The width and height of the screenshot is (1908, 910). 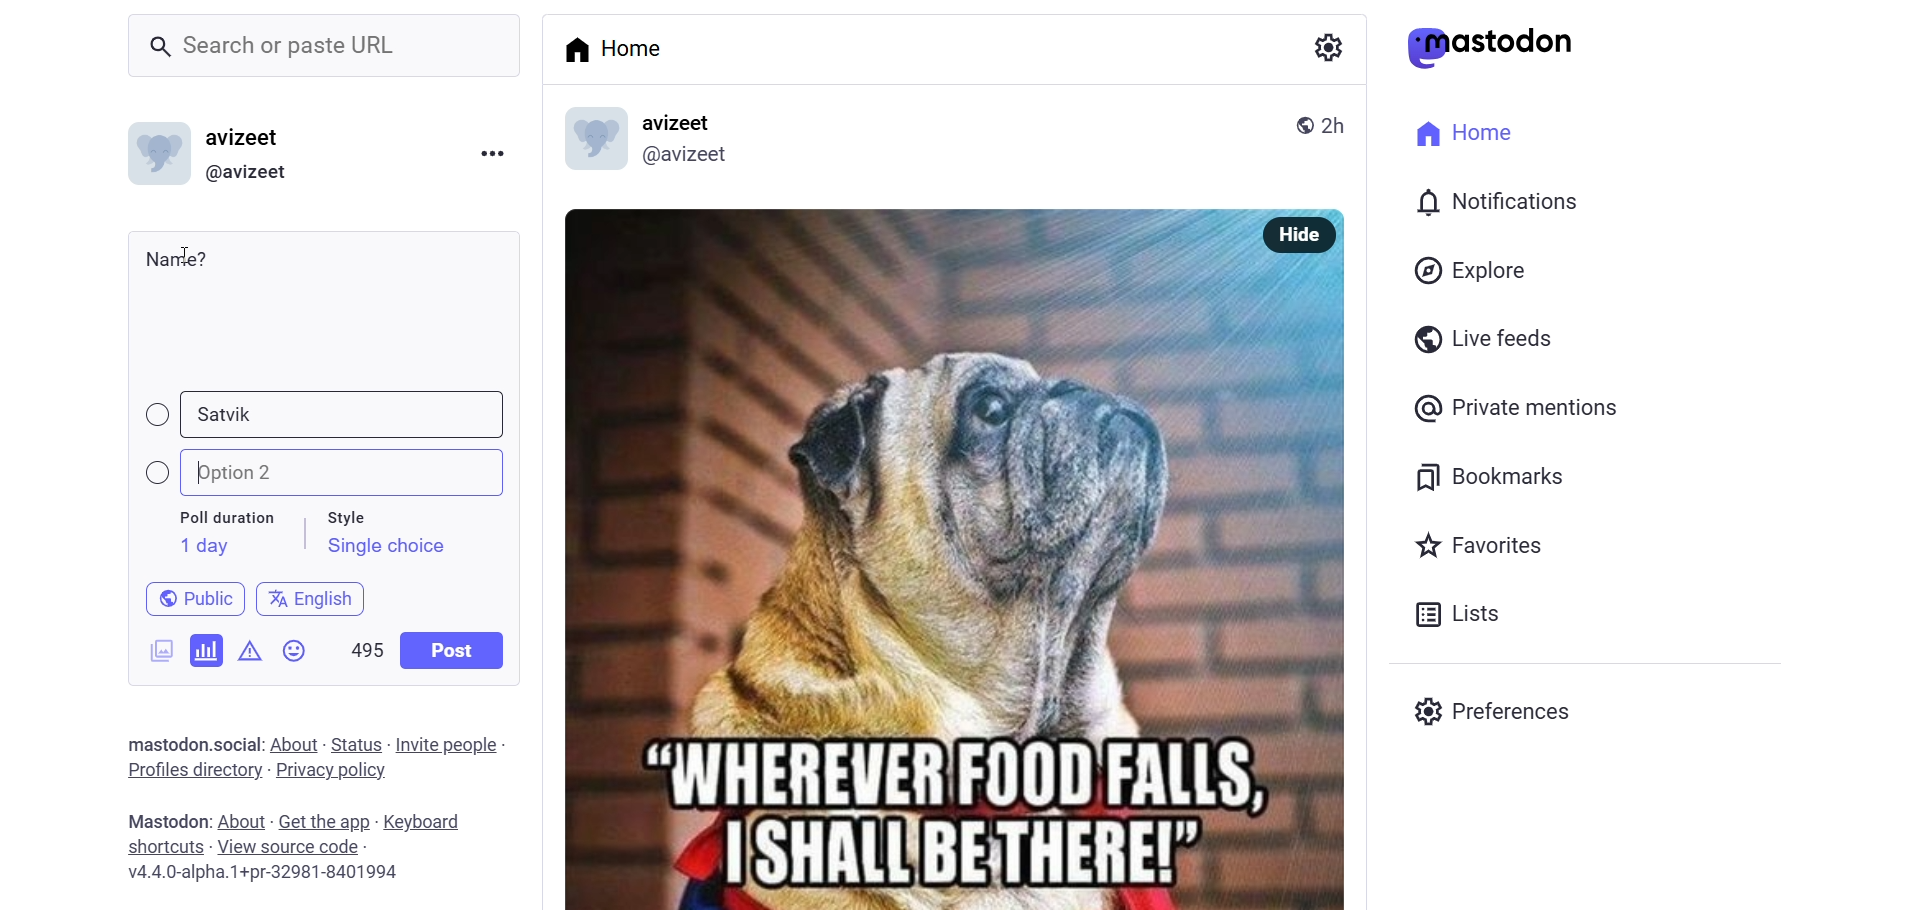 I want to click on post, so click(x=454, y=650).